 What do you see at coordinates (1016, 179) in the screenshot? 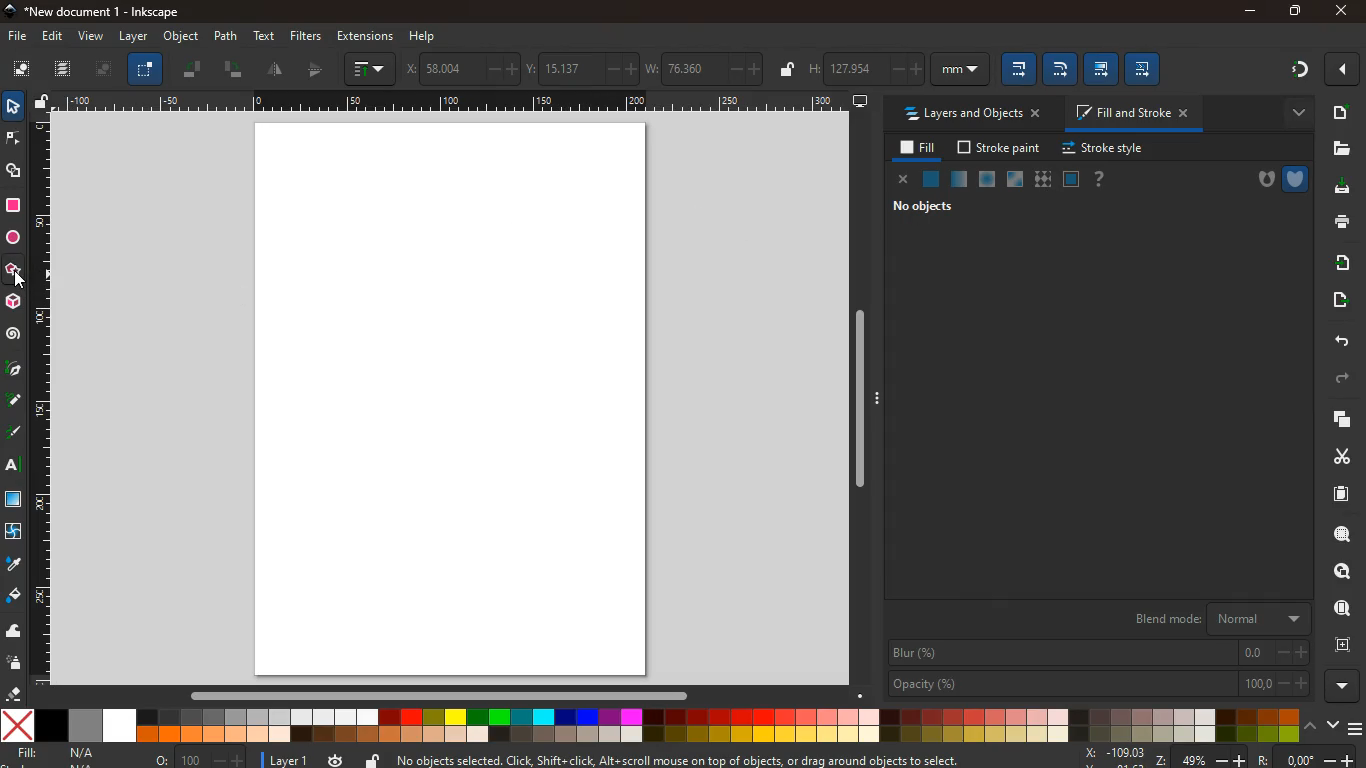
I see `glass` at bounding box center [1016, 179].